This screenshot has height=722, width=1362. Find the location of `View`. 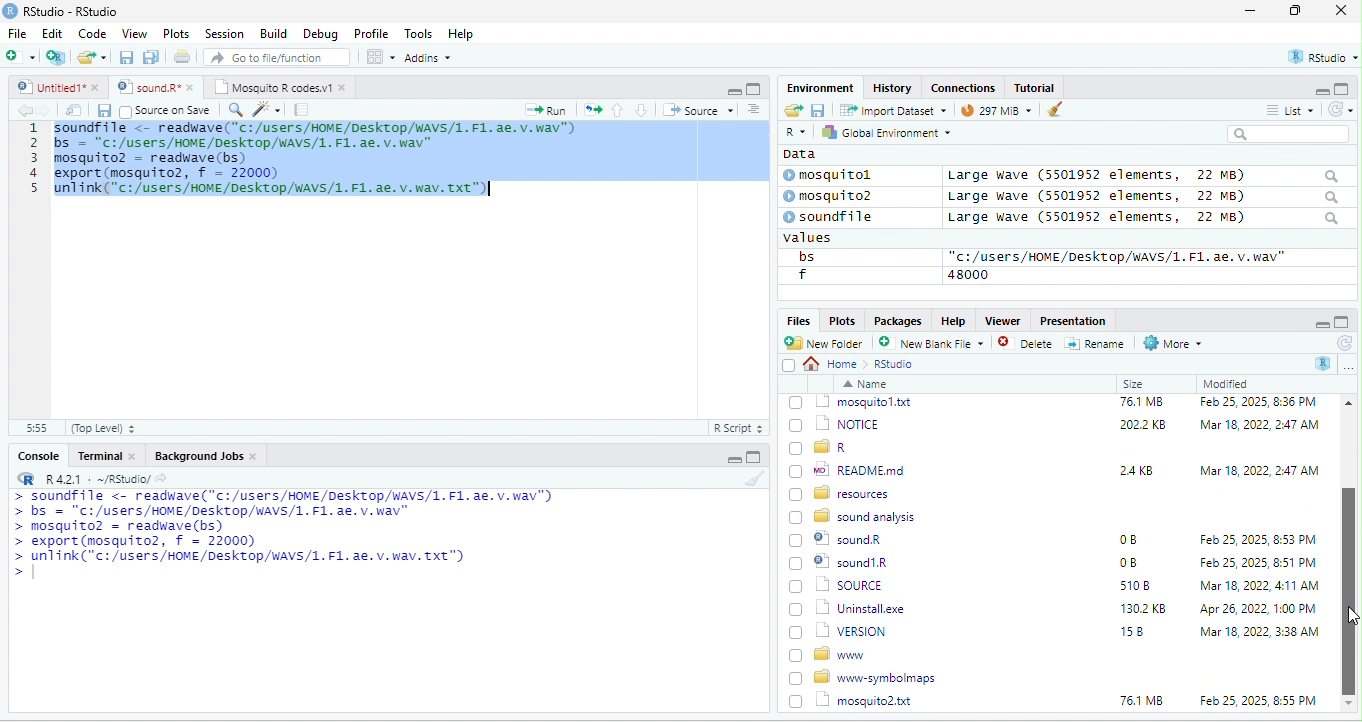

View is located at coordinates (133, 35).